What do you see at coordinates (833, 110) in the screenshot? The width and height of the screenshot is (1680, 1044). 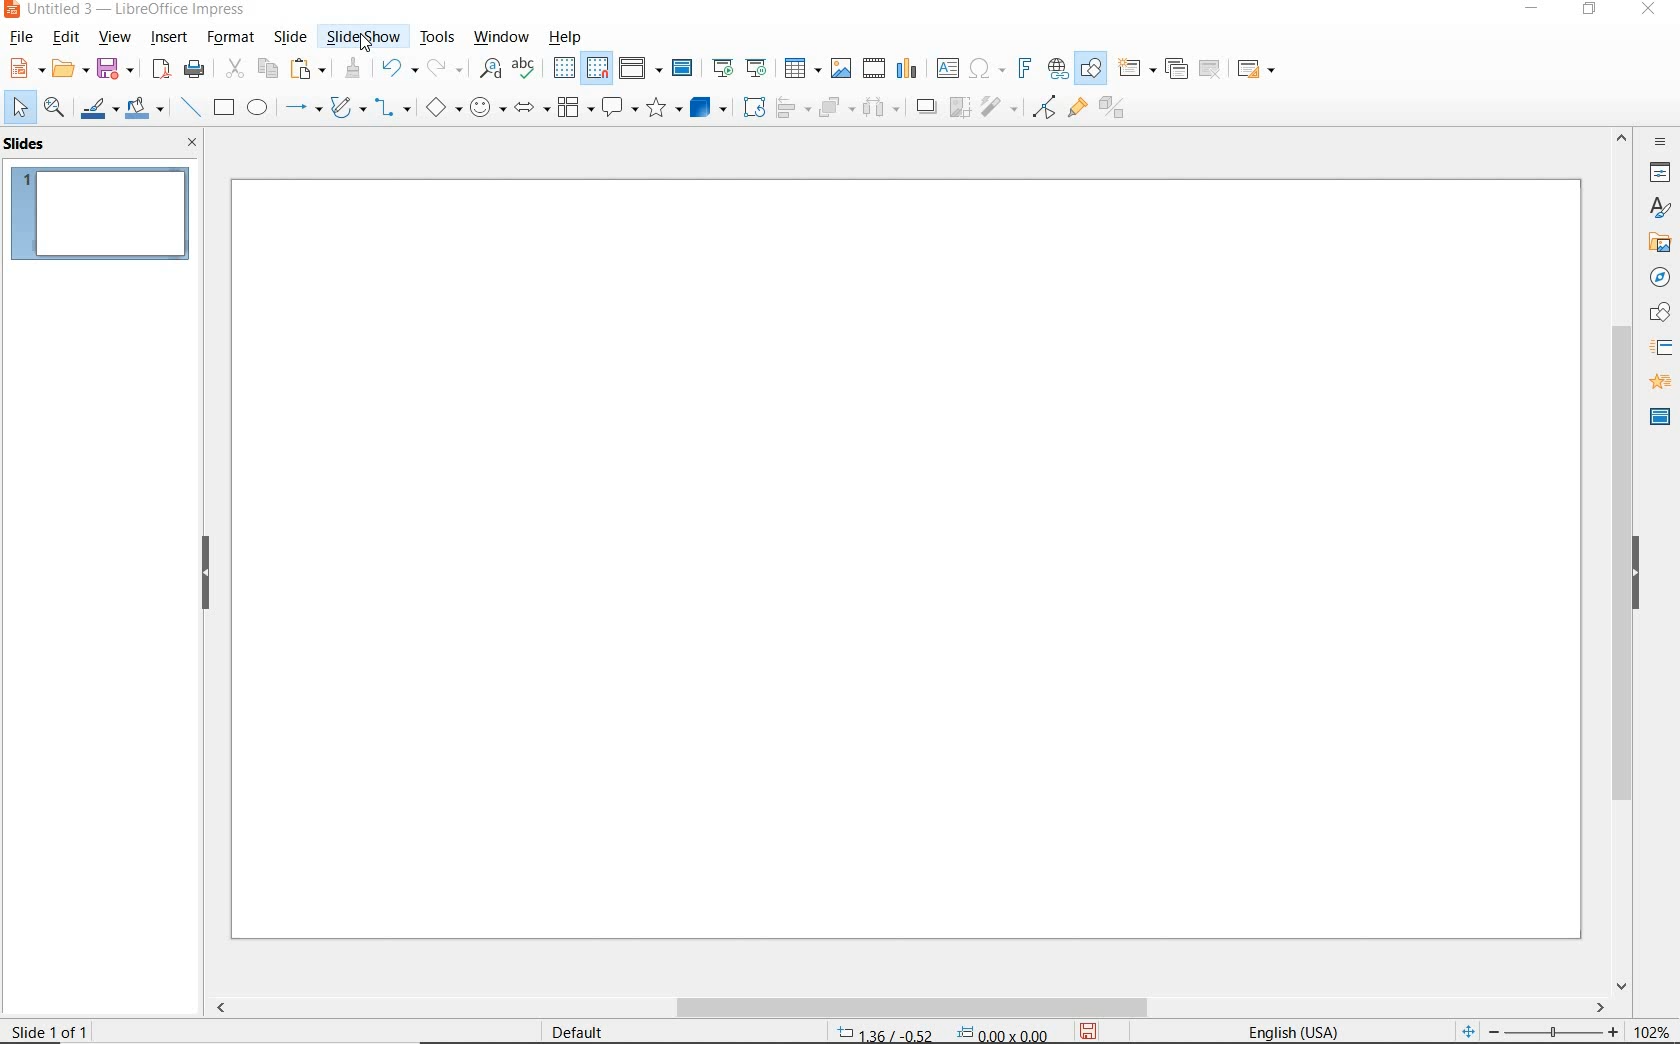 I see `ARRANGE` at bounding box center [833, 110].